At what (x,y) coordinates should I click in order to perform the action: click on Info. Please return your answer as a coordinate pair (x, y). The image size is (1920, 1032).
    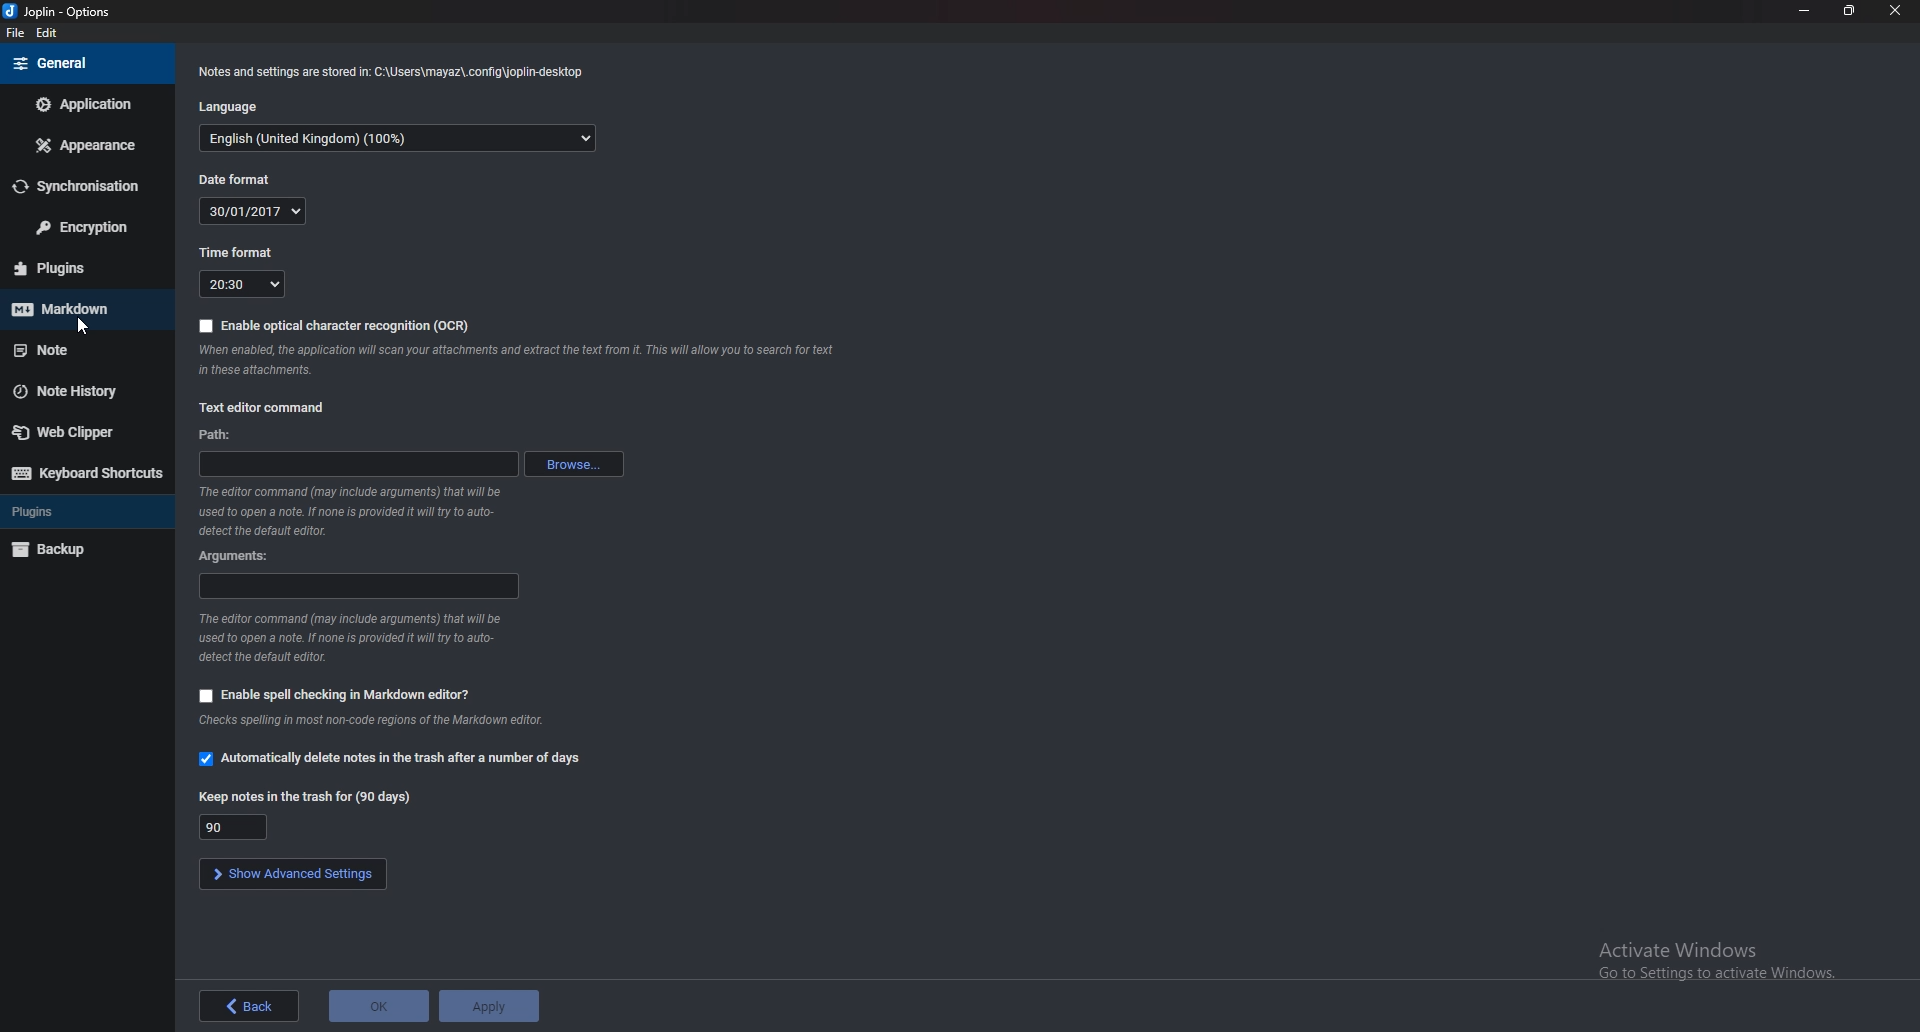
    Looking at the image, I should click on (519, 357).